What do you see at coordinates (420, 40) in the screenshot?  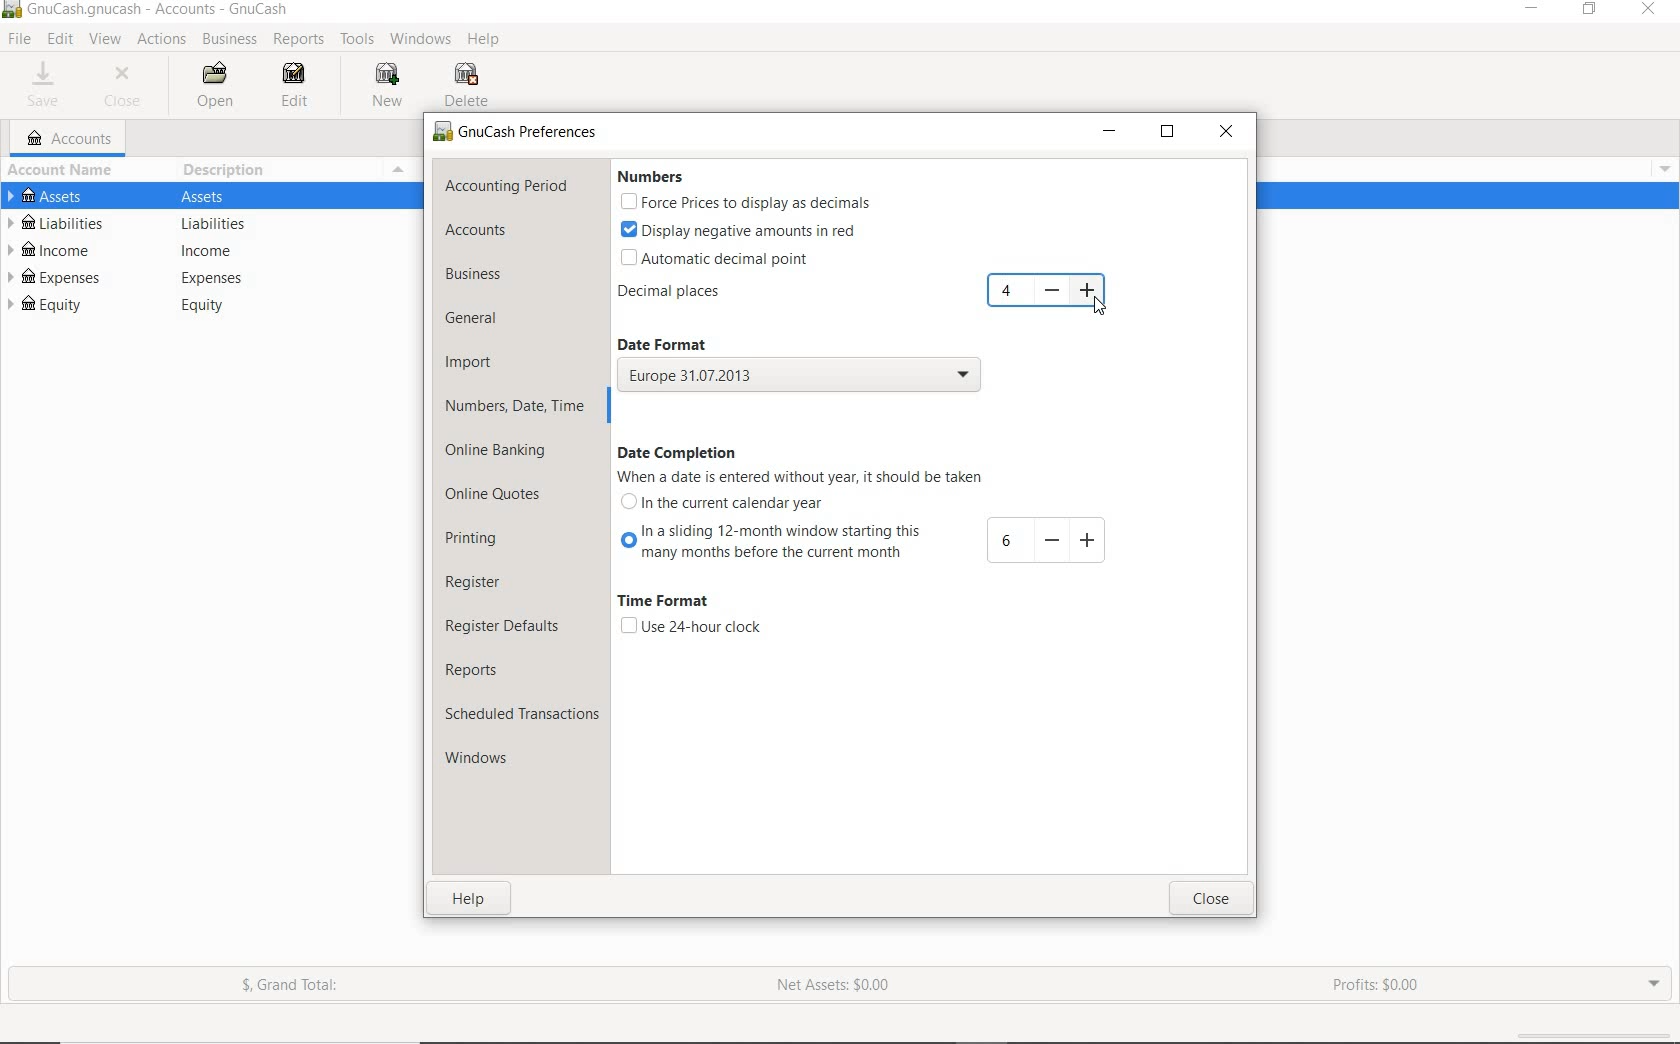 I see `WINDOWS` at bounding box center [420, 40].